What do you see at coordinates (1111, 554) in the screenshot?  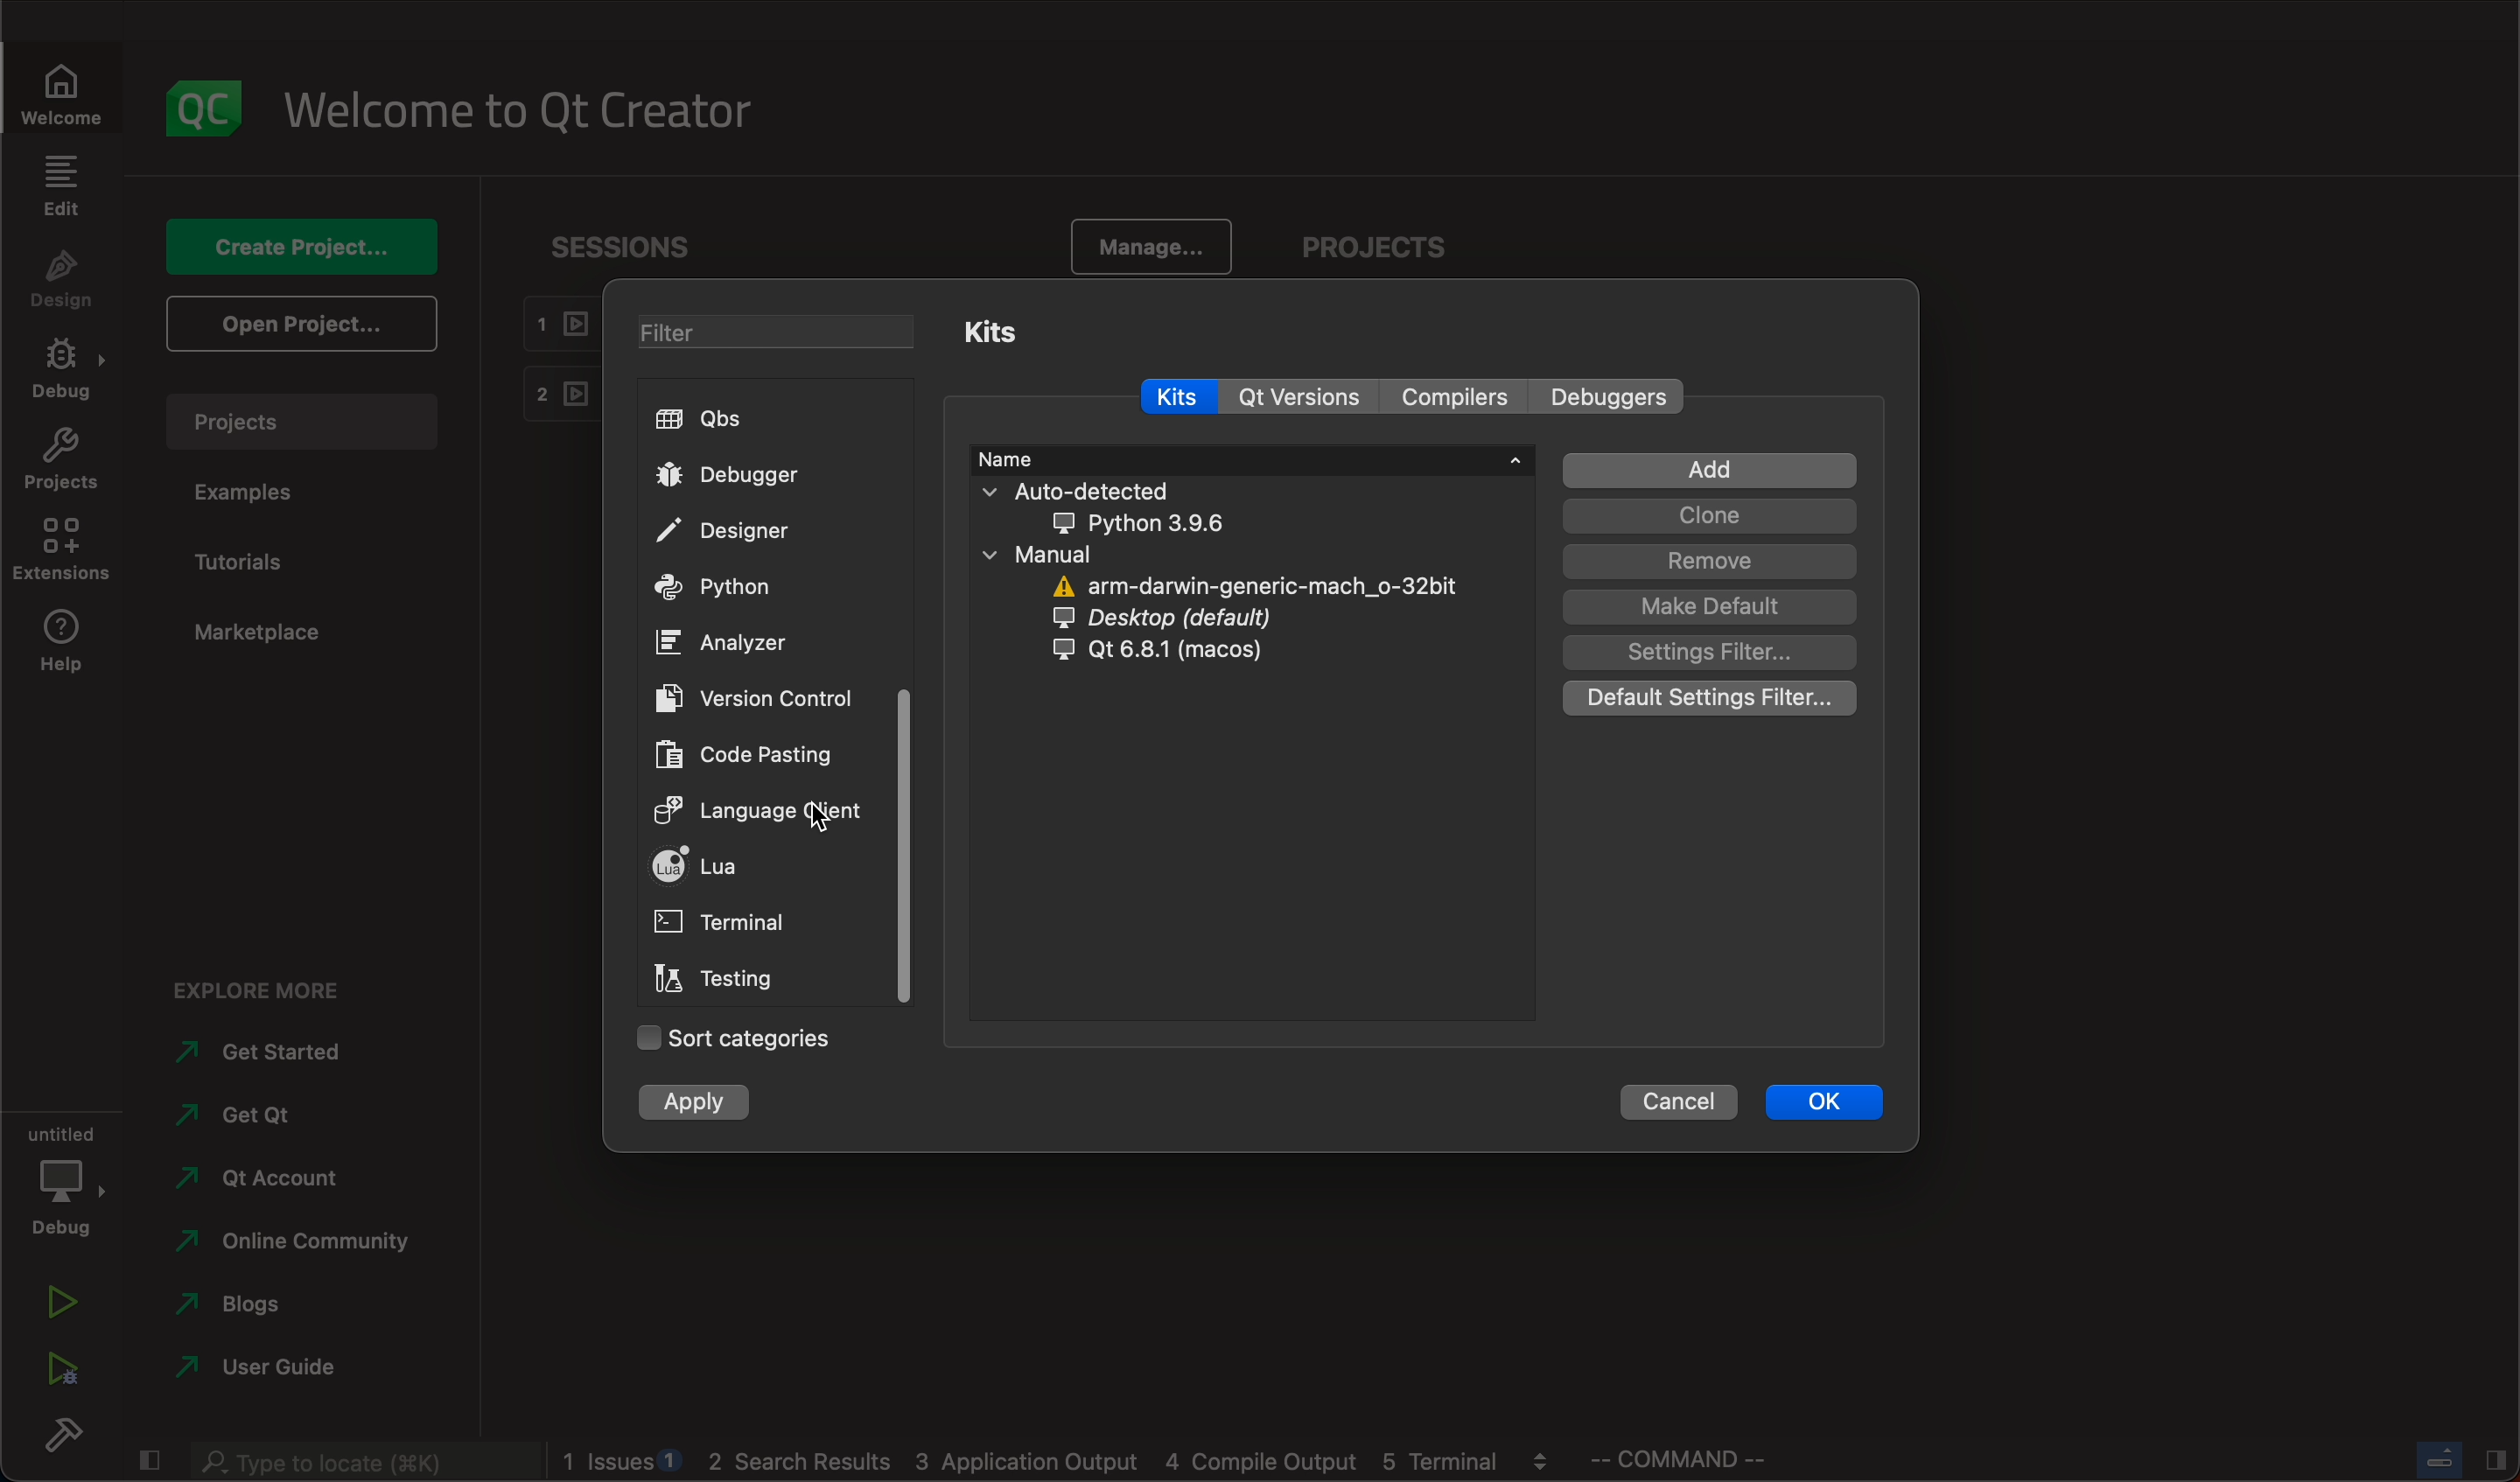 I see `manual` at bounding box center [1111, 554].